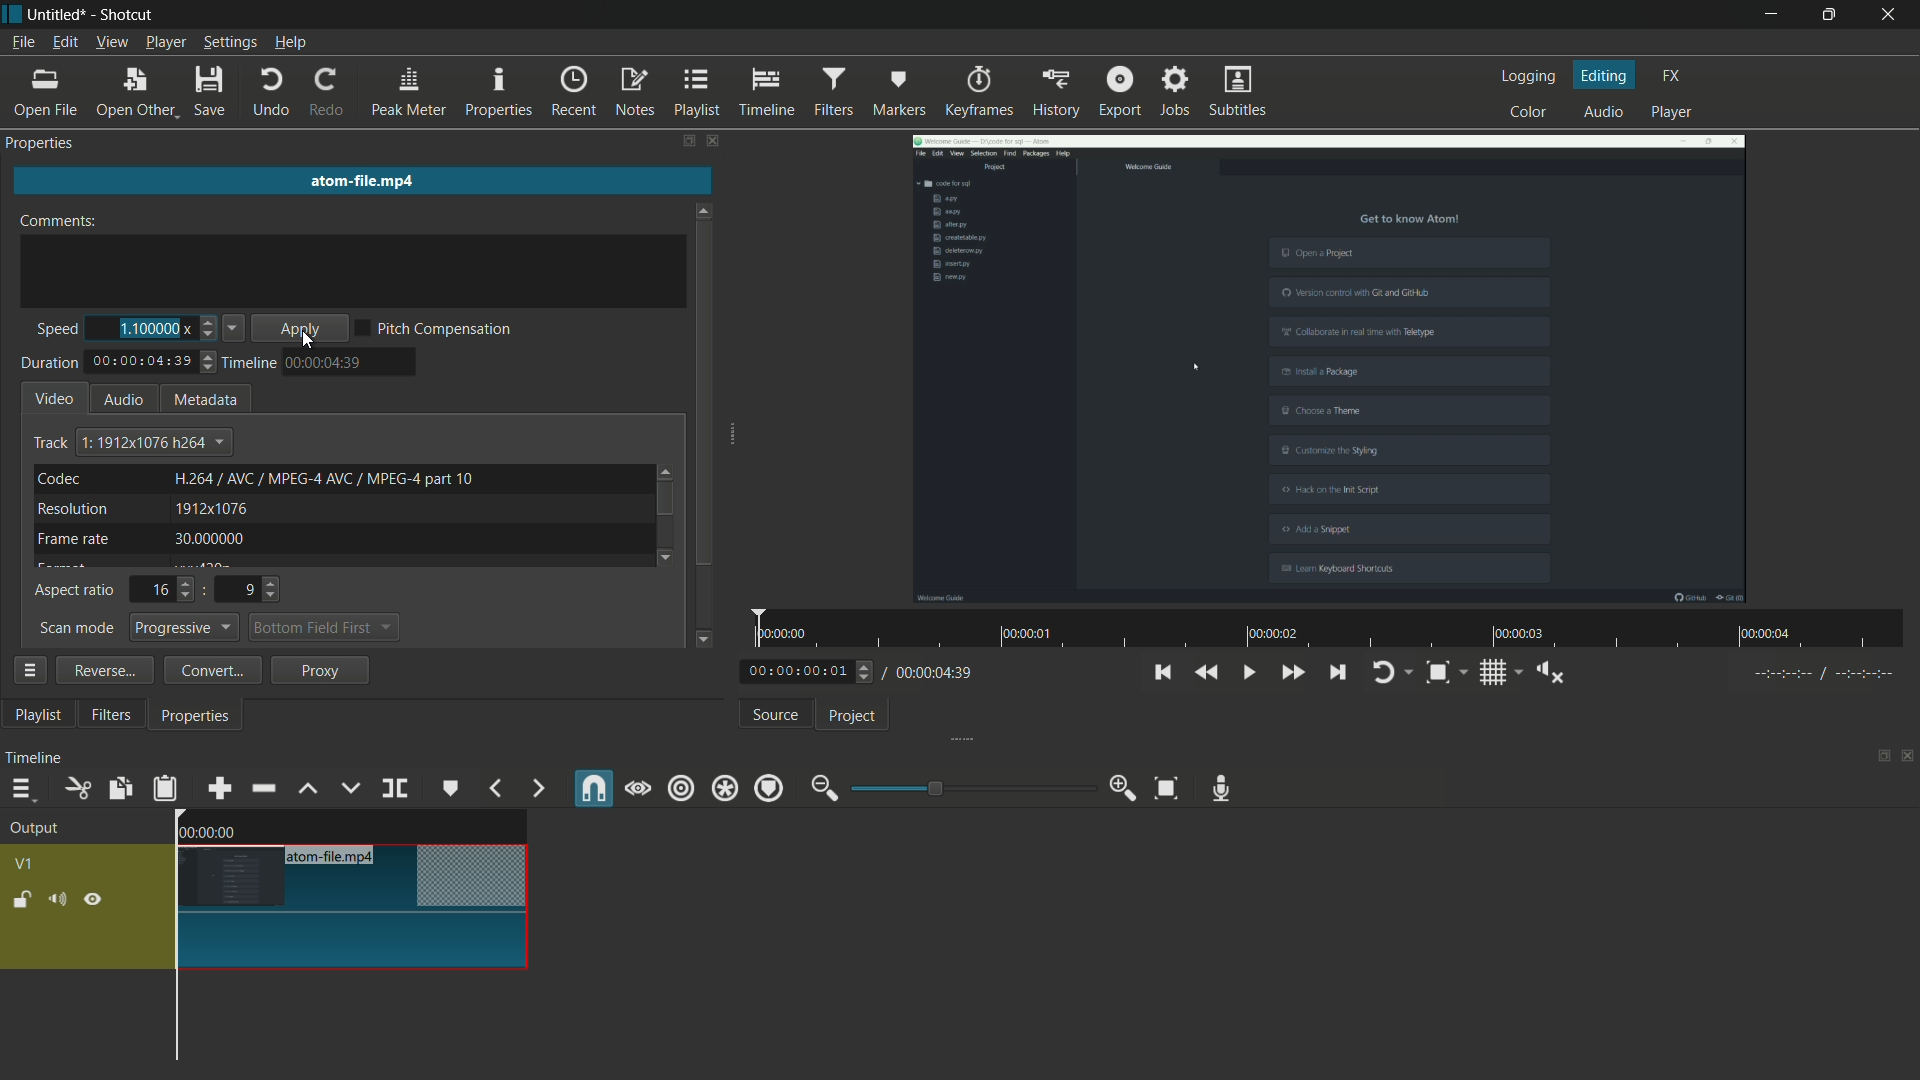 Image resolution: width=1920 pixels, height=1080 pixels. I want to click on timeline, so click(767, 92).